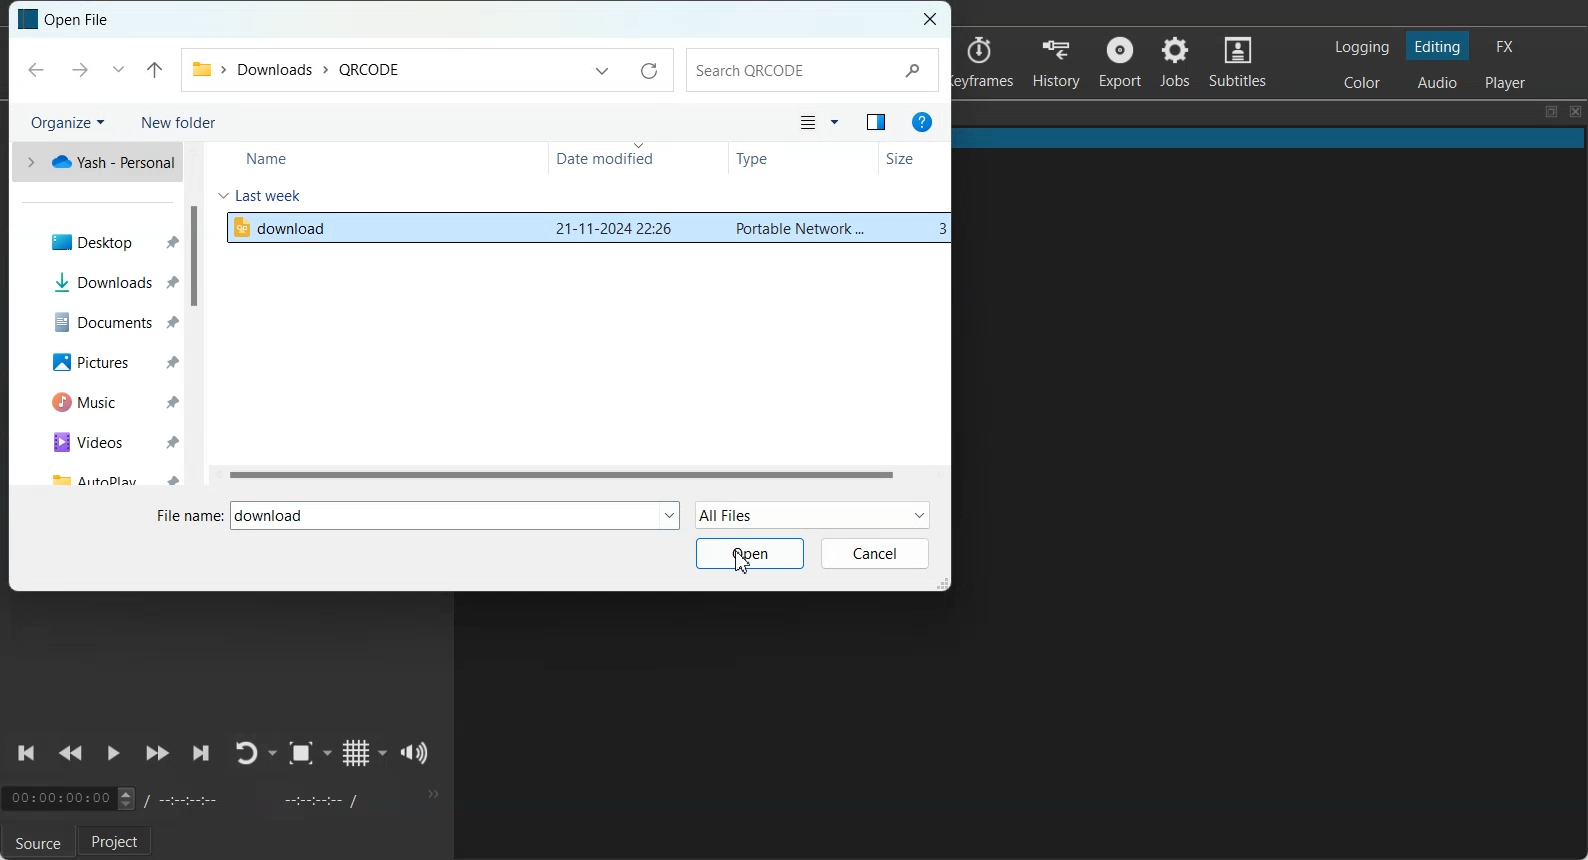  What do you see at coordinates (91, 20) in the screenshot?
I see `Text` at bounding box center [91, 20].